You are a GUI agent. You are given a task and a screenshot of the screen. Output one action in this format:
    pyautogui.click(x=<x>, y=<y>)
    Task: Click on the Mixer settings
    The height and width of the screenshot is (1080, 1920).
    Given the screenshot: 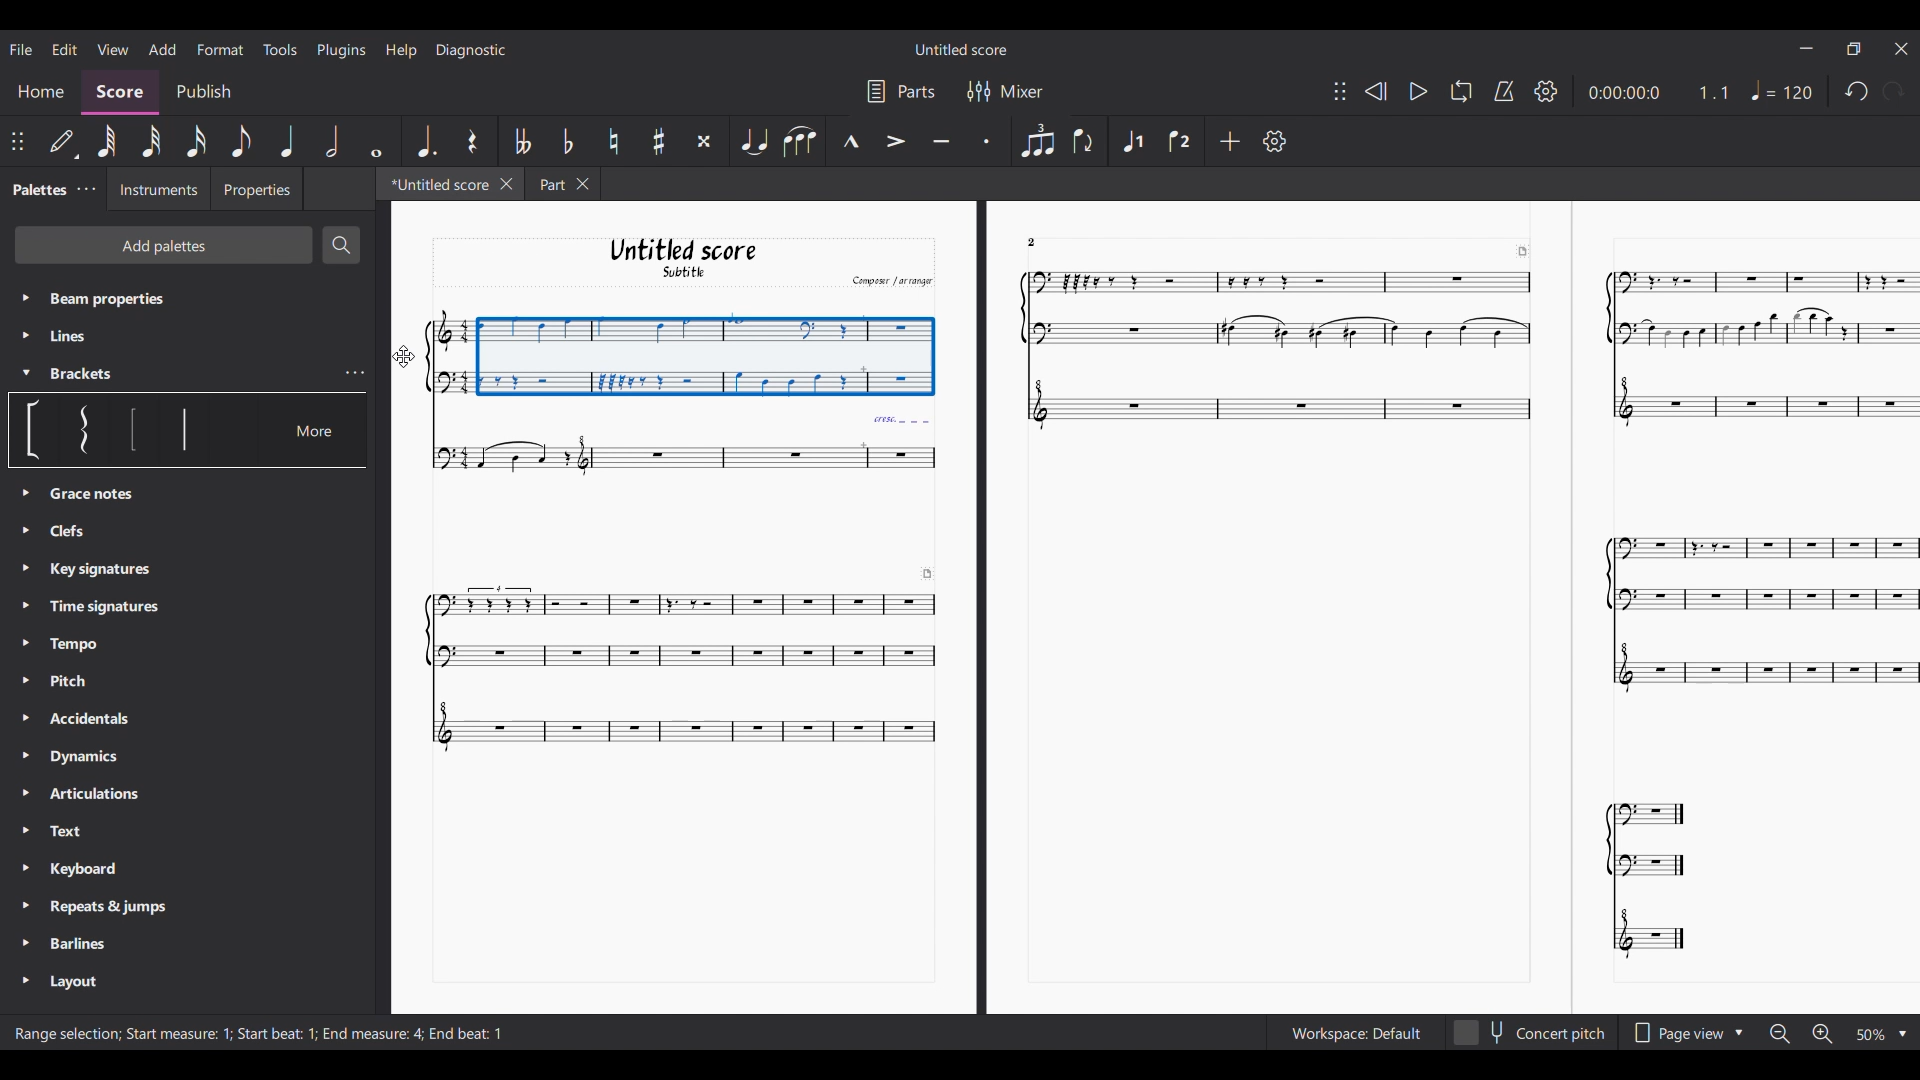 What is the action you would take?
    pyautogui.click(x=1022, y=91)
    